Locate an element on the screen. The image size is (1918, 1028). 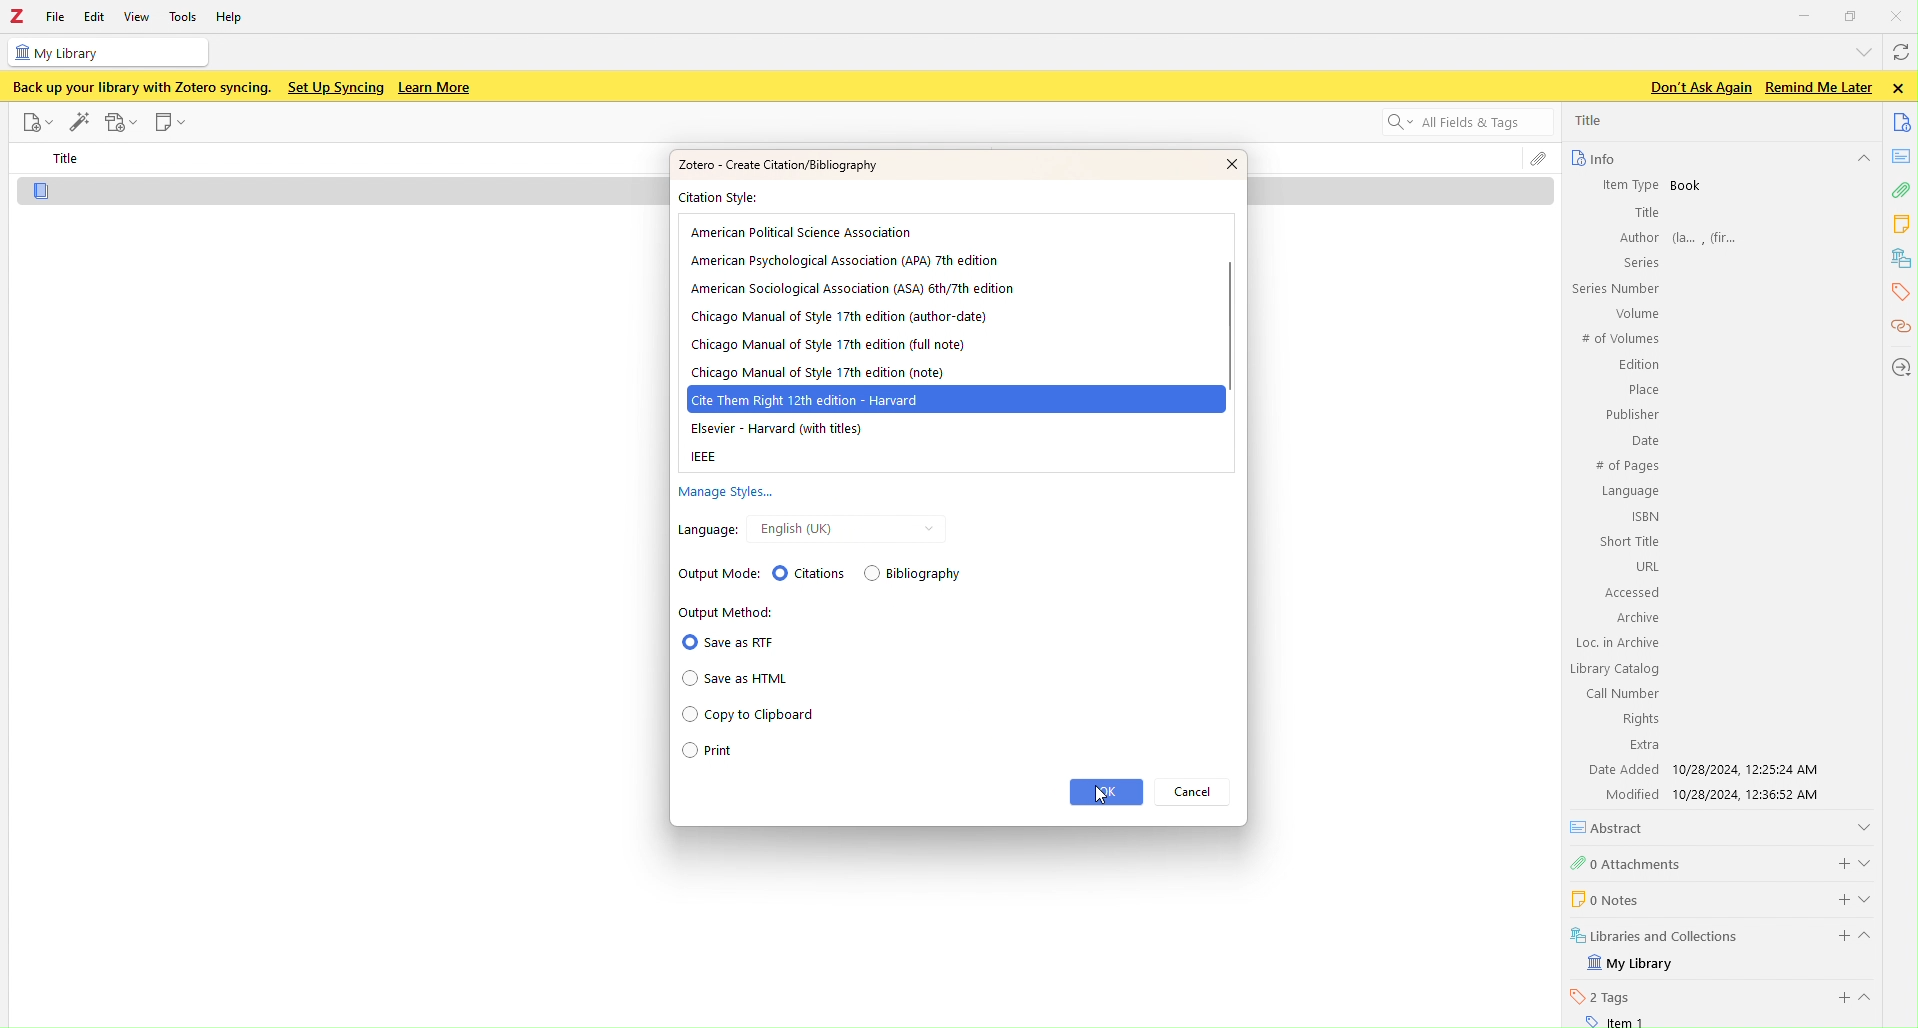
citations is located at coordinates (1899, 328).